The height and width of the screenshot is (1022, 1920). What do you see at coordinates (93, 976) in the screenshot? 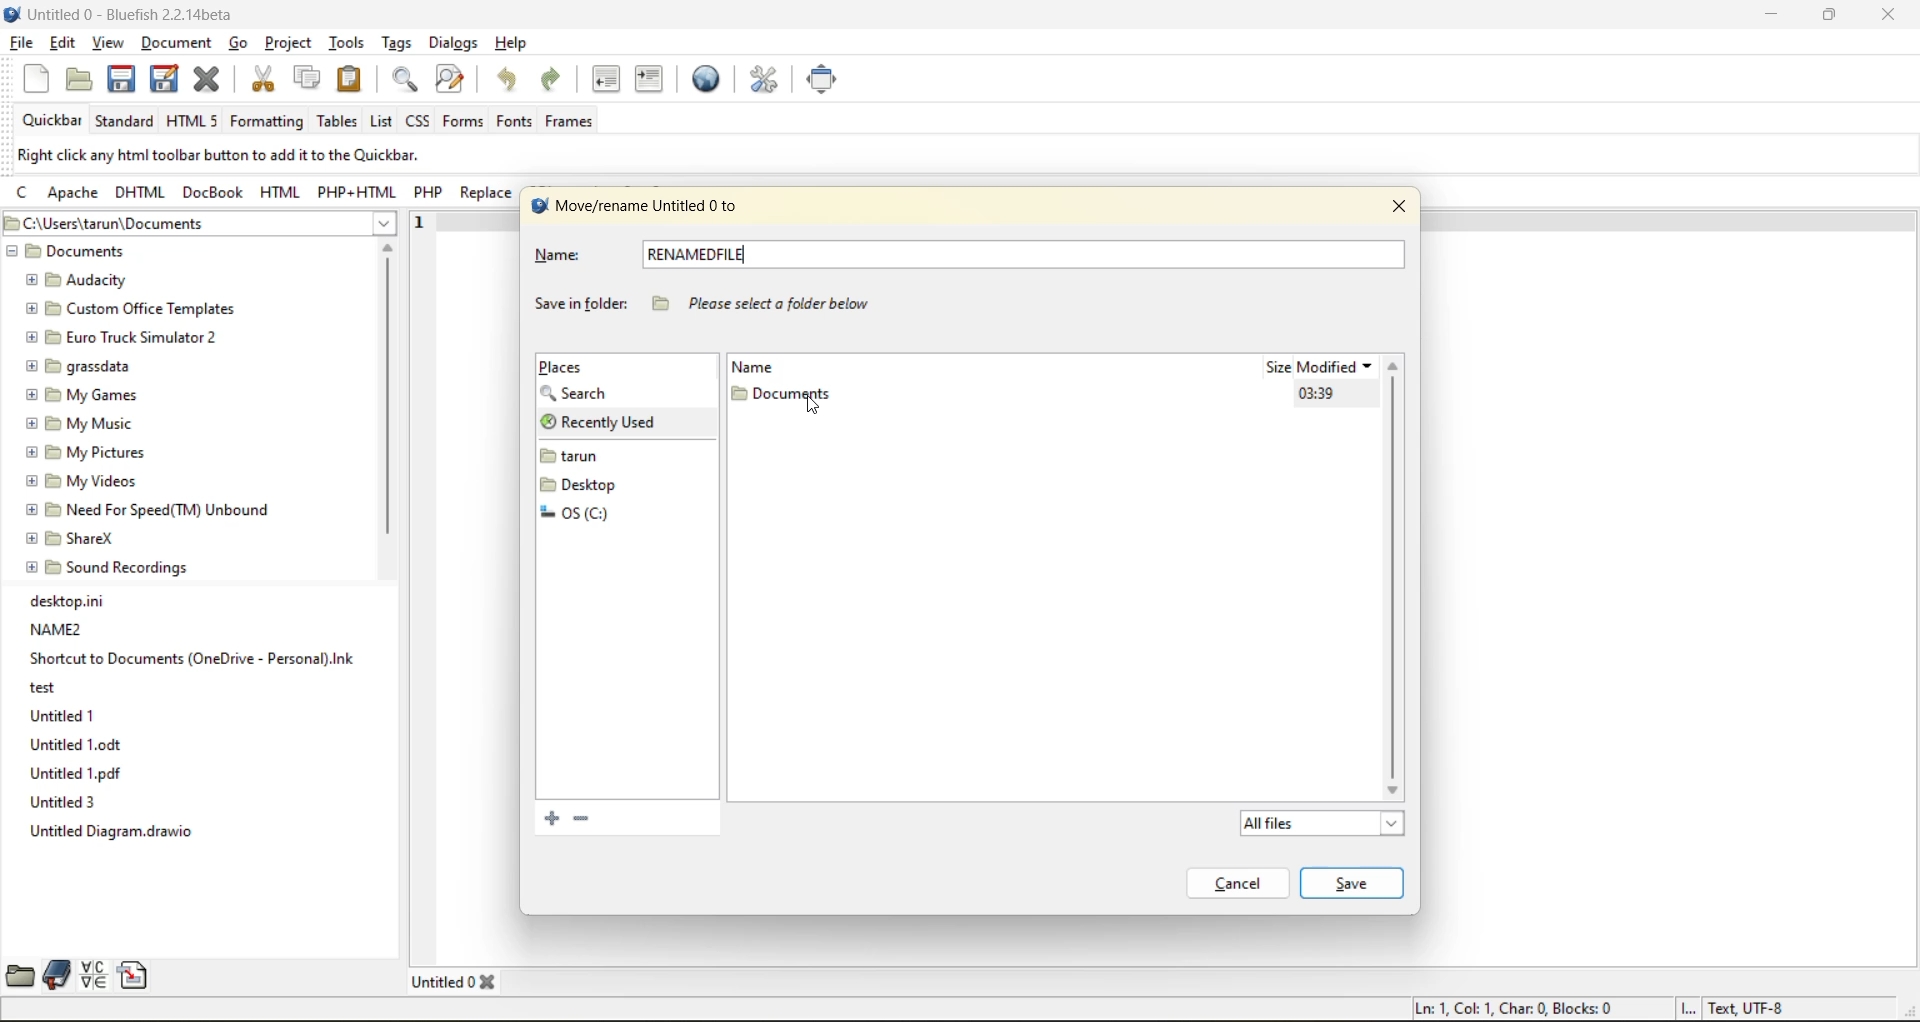
I see `charmap` at bounding box center [93, 976].